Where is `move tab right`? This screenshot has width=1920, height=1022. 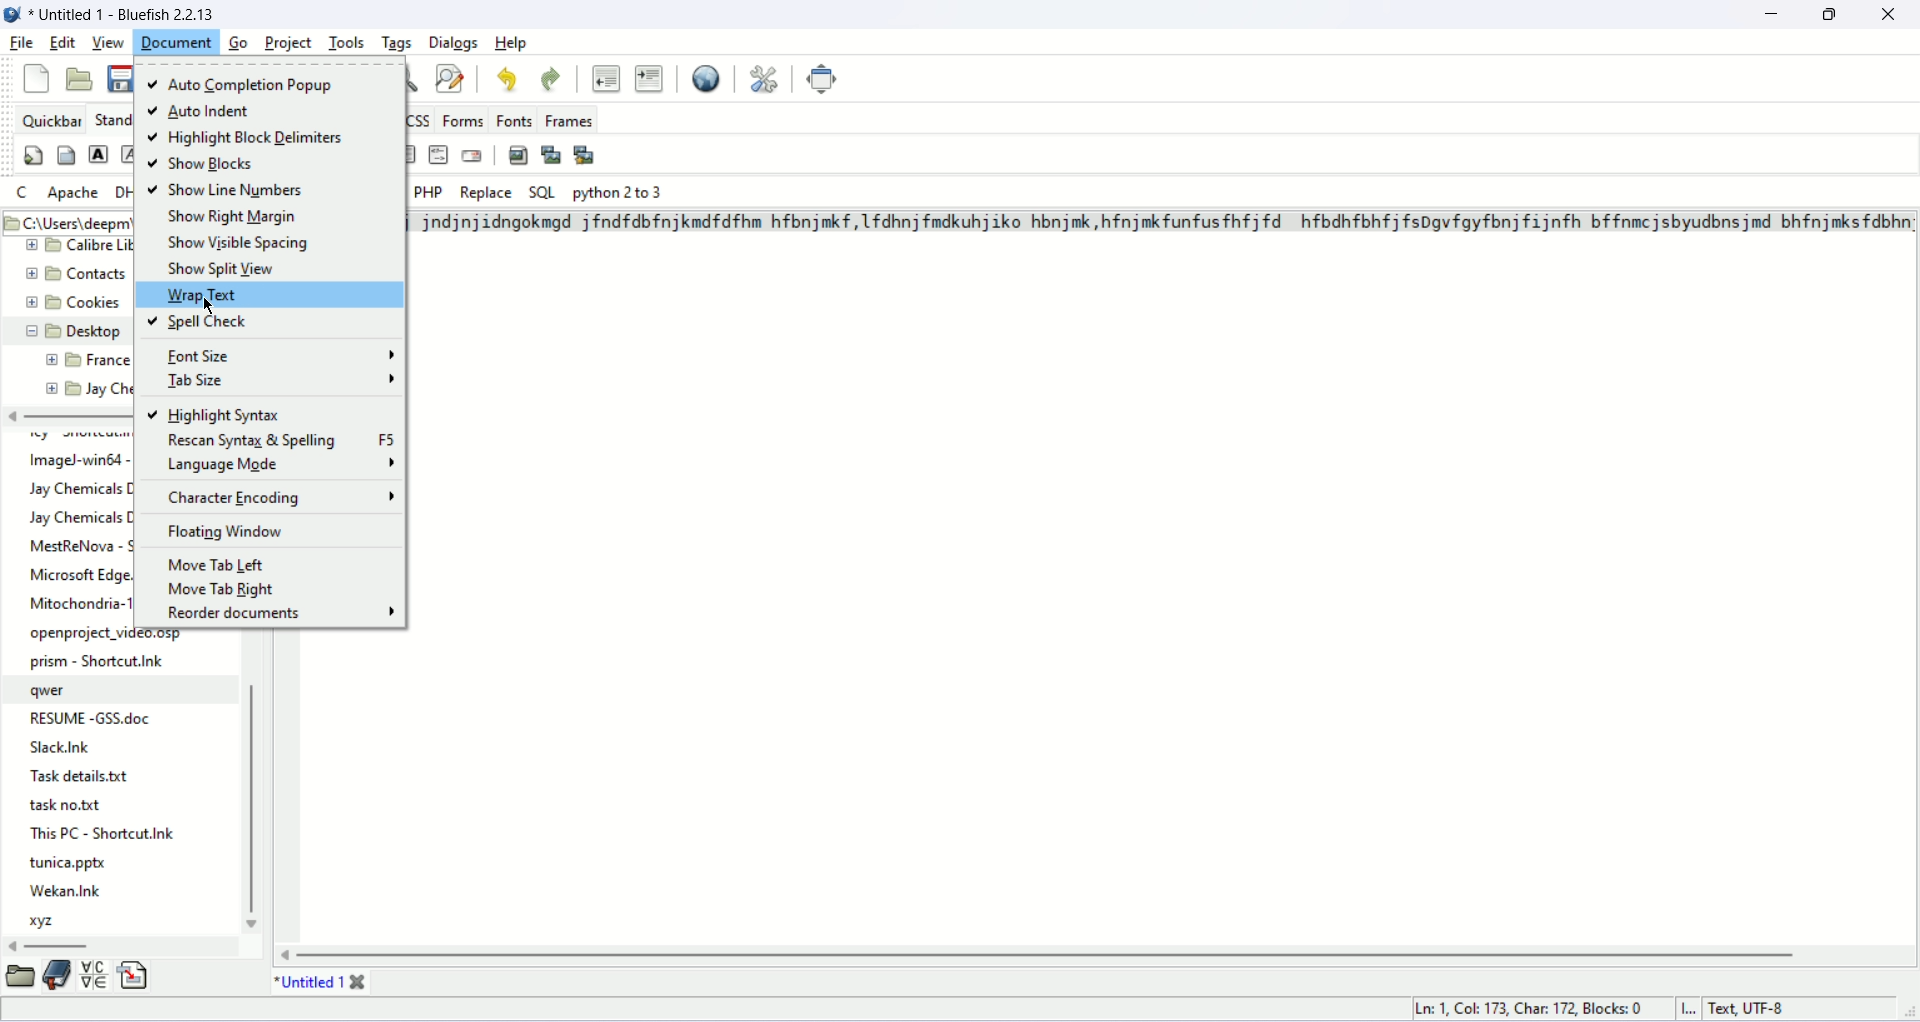 move tab right is located at coordinates (226, 590).